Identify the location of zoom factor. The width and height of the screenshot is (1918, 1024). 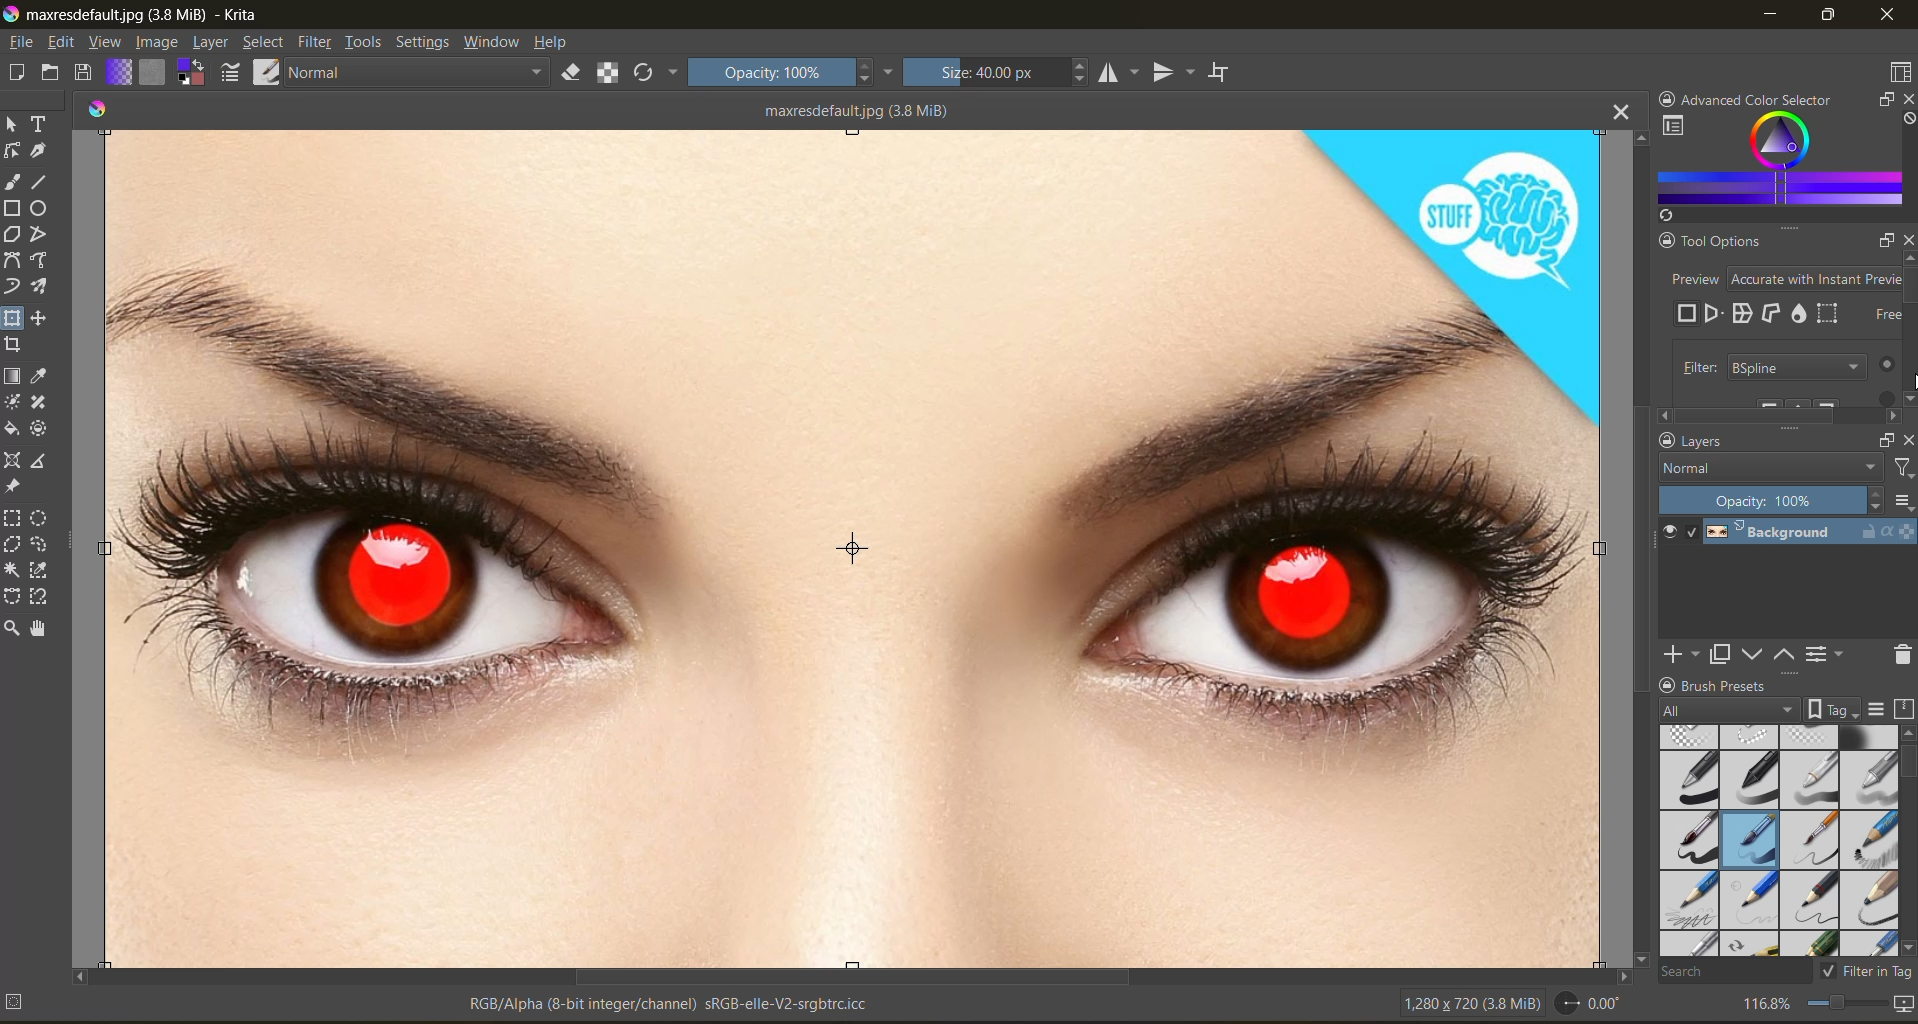
(1770, 1006).